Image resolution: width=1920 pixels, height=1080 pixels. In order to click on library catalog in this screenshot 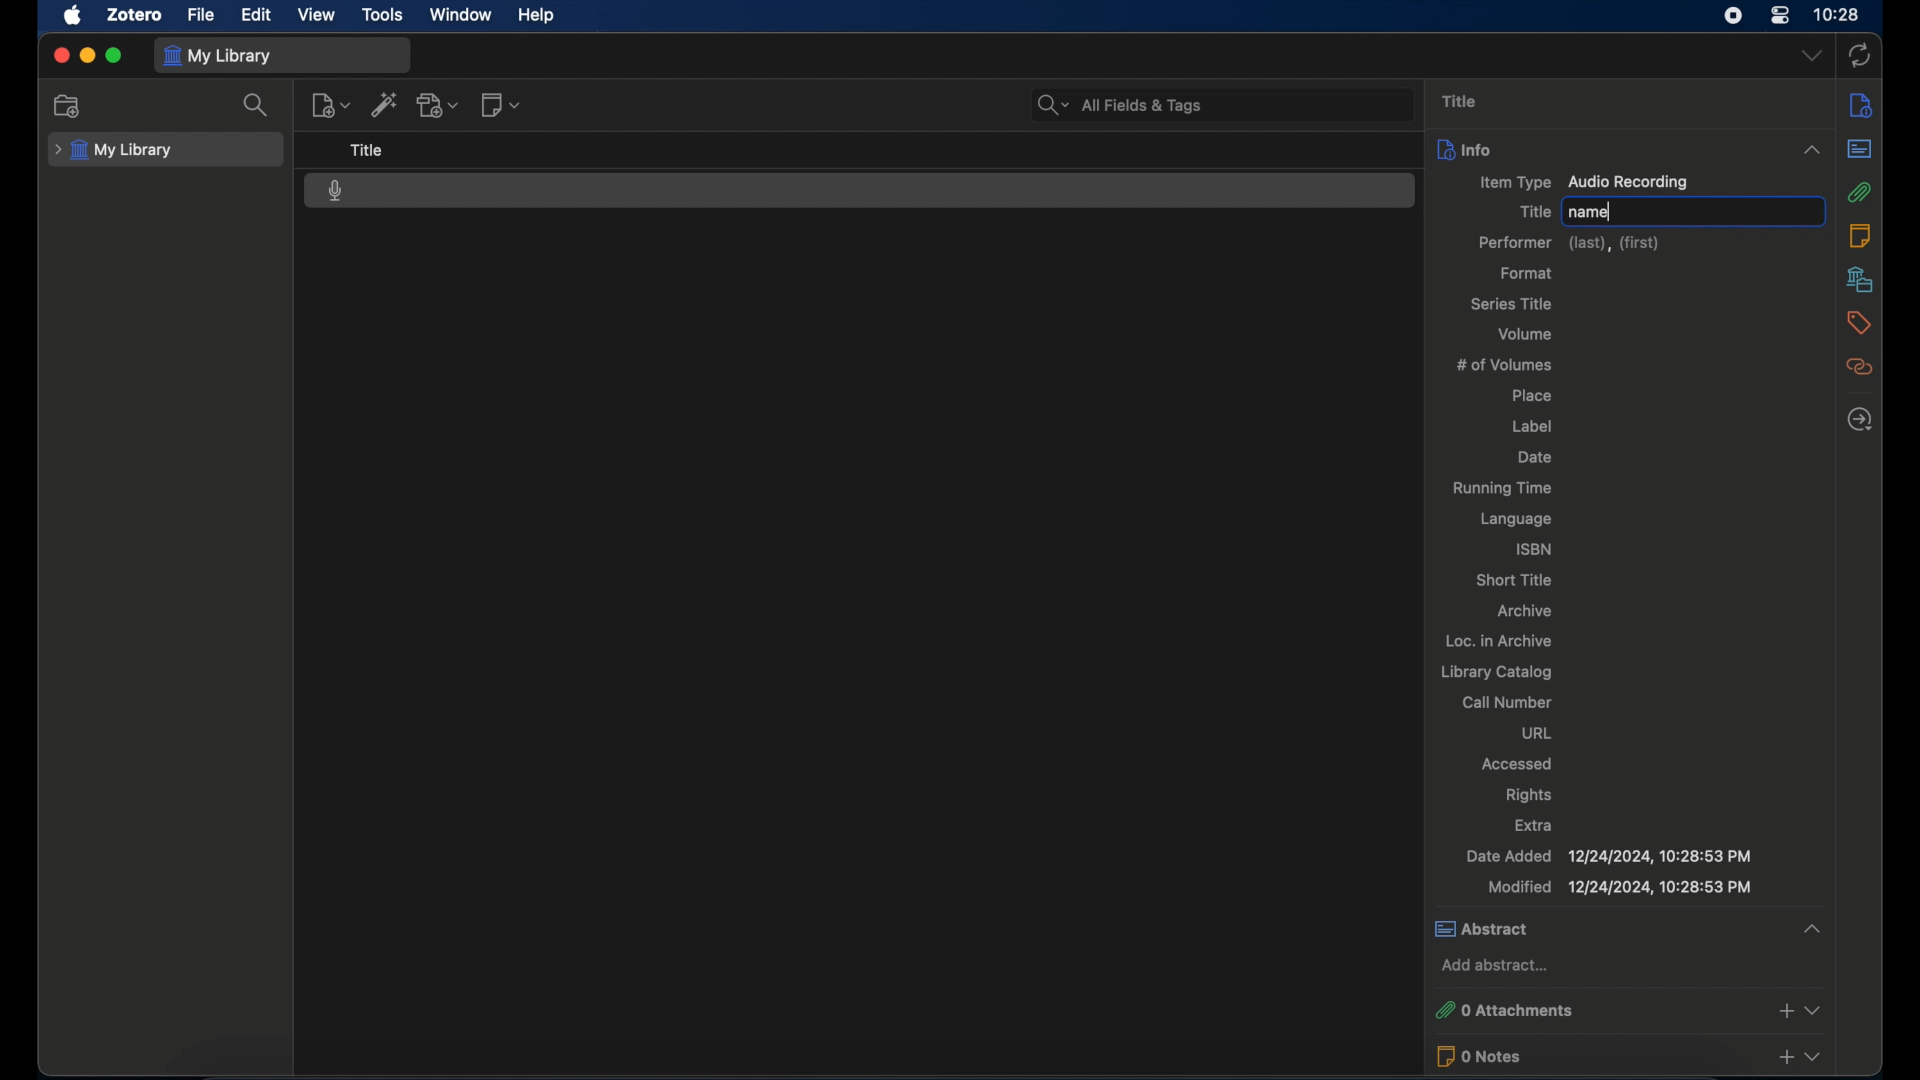, I will do `click(1498, 673)`.